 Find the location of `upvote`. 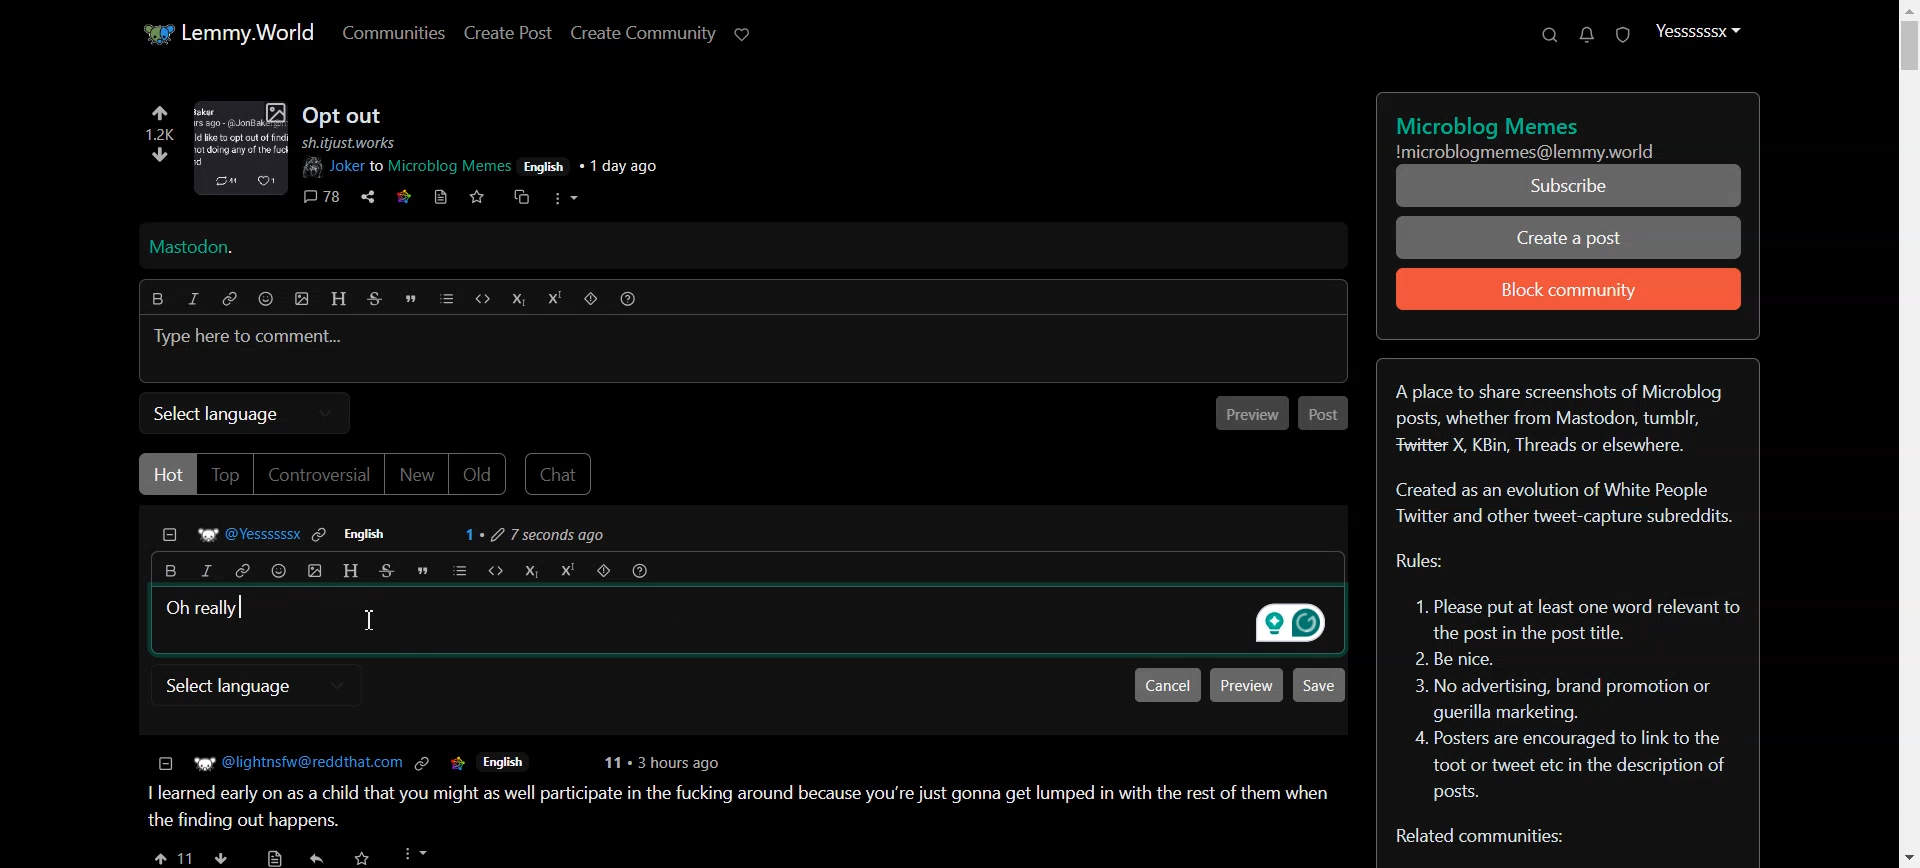

upvote is located at coordinates (172, 853).